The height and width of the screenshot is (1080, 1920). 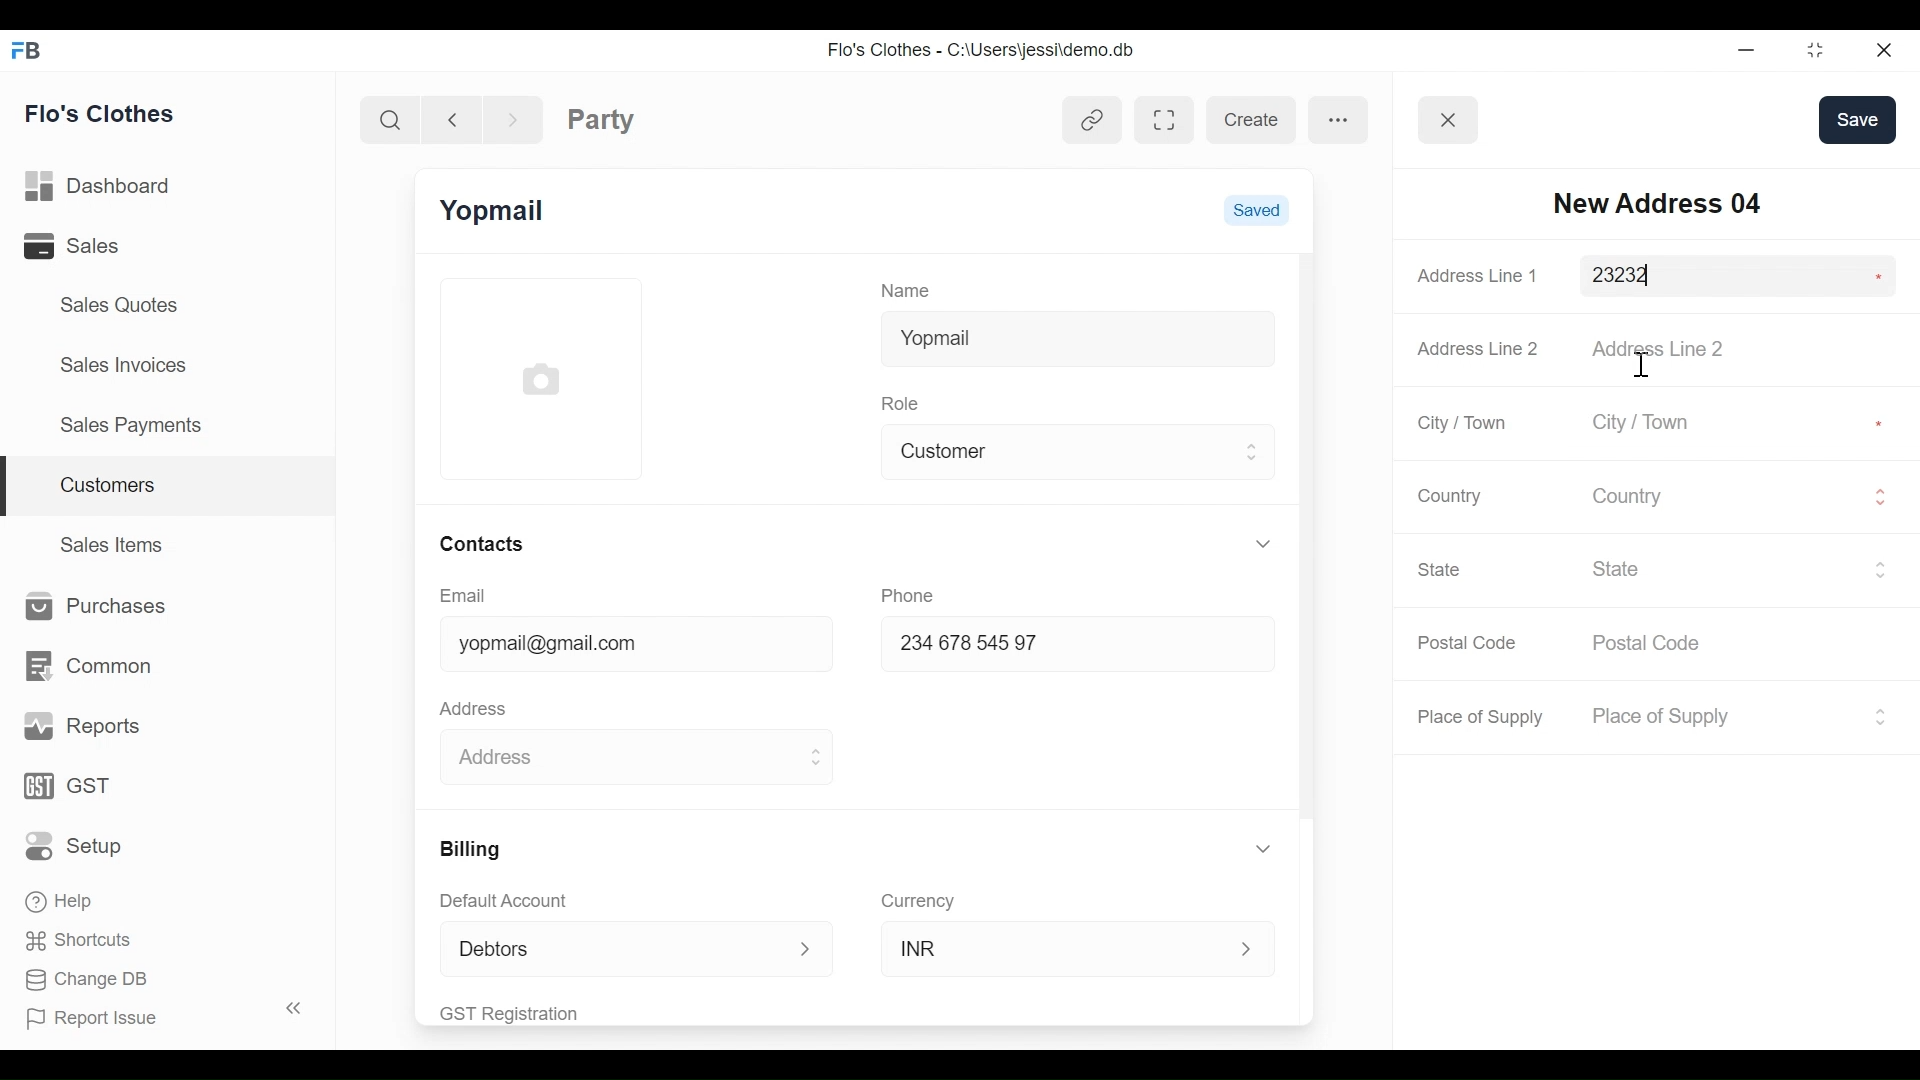 I want to click on City / Town, so click(x=1668, y=424).